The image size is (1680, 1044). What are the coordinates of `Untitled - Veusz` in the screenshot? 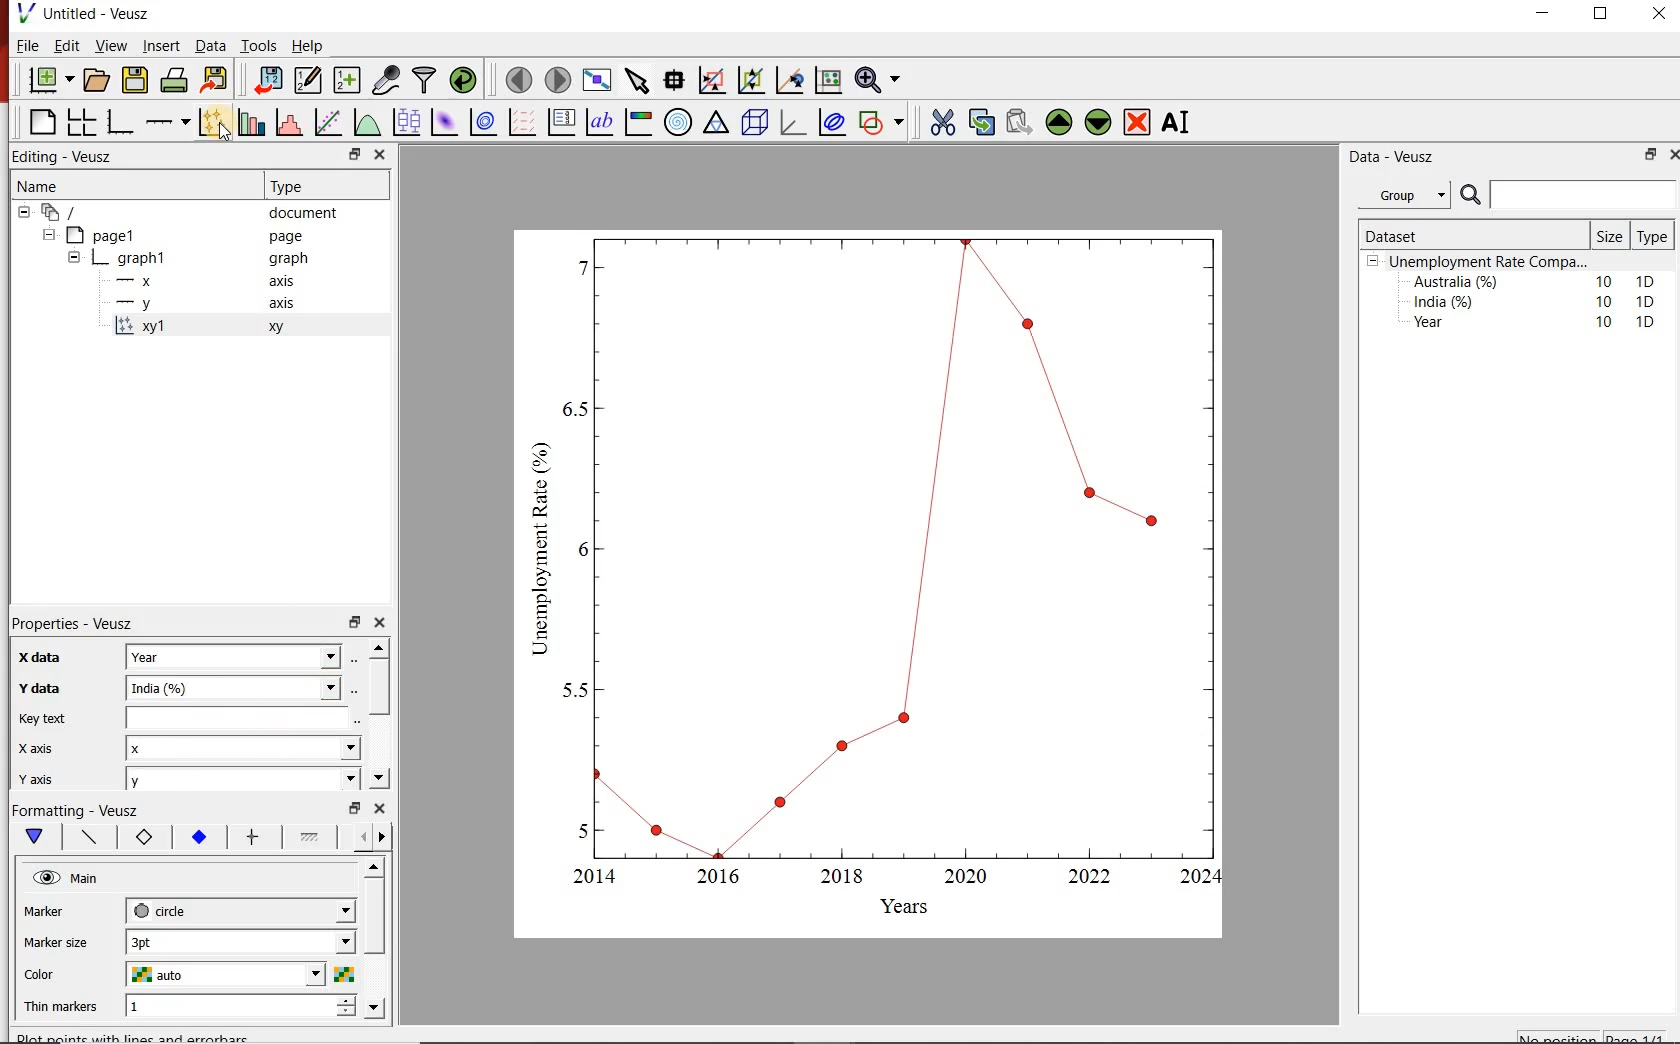 It's located at (82, 12).